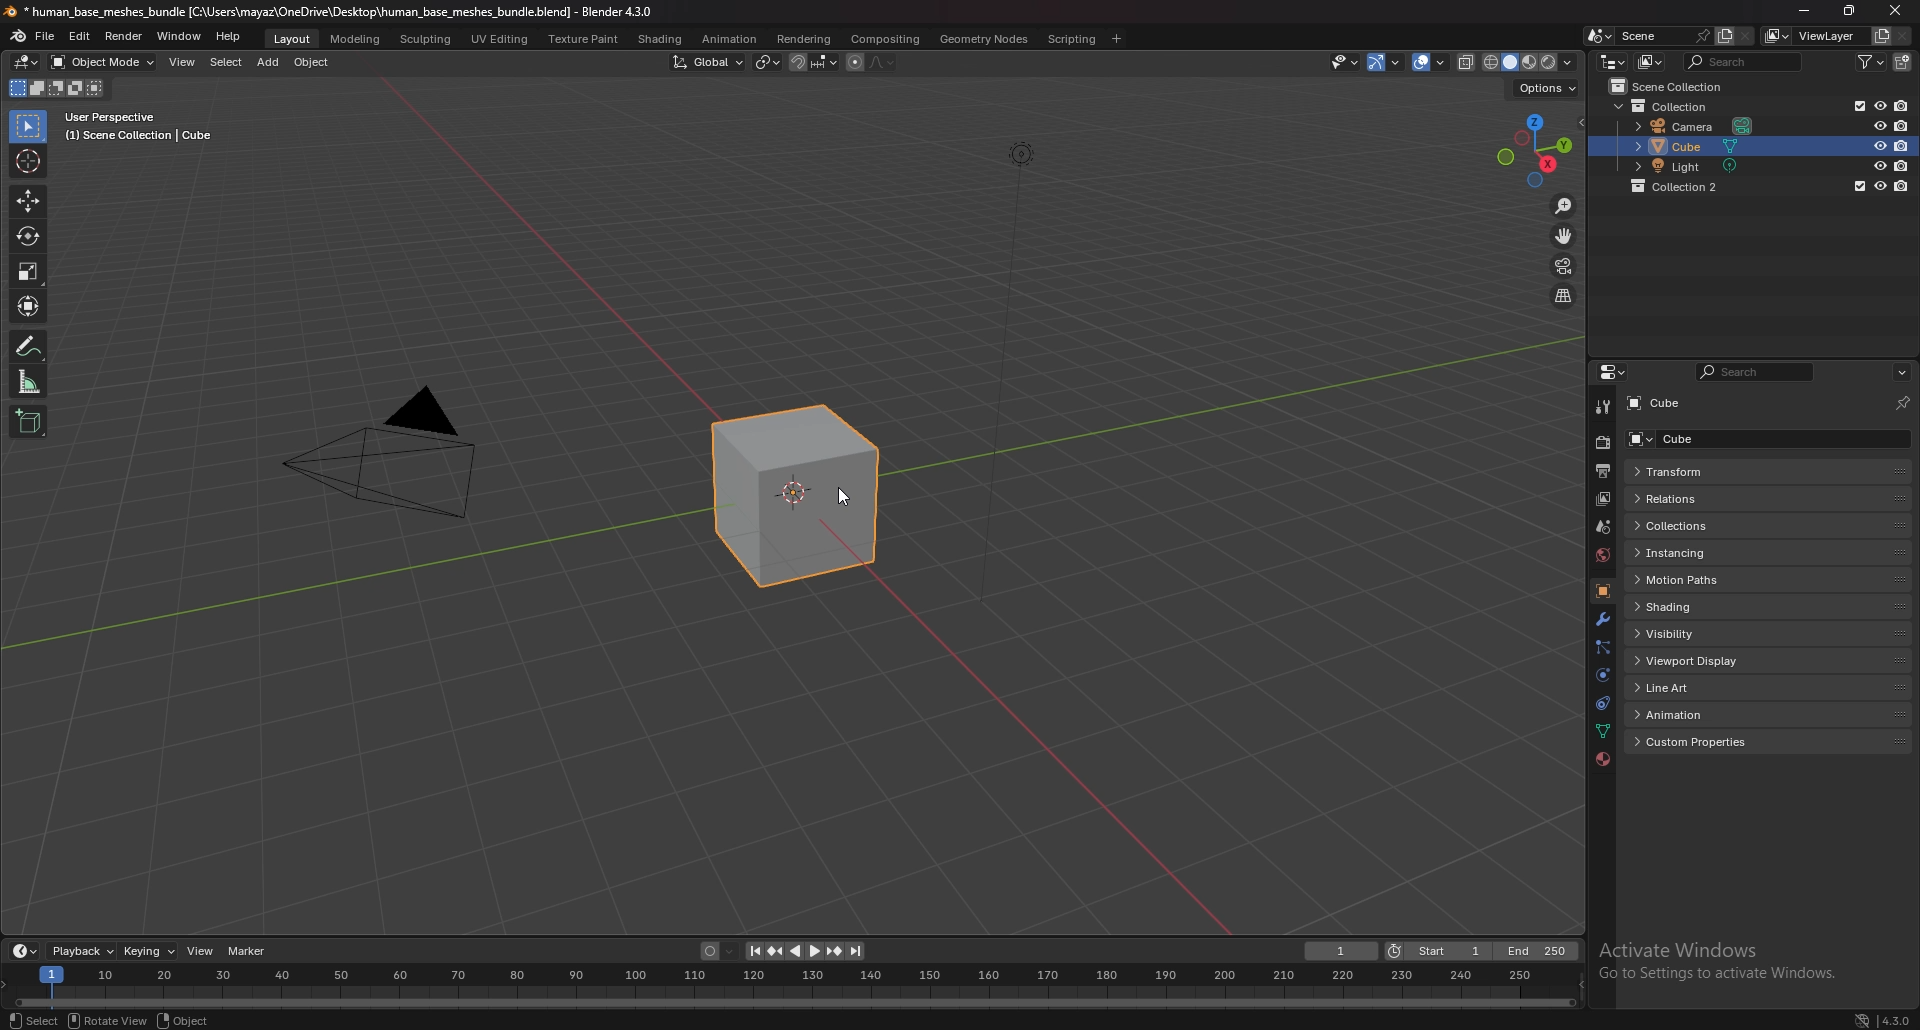 The height and width of the screenshot is (1030, 1920). I want to click on proportional editing objects, so click(872, 63).